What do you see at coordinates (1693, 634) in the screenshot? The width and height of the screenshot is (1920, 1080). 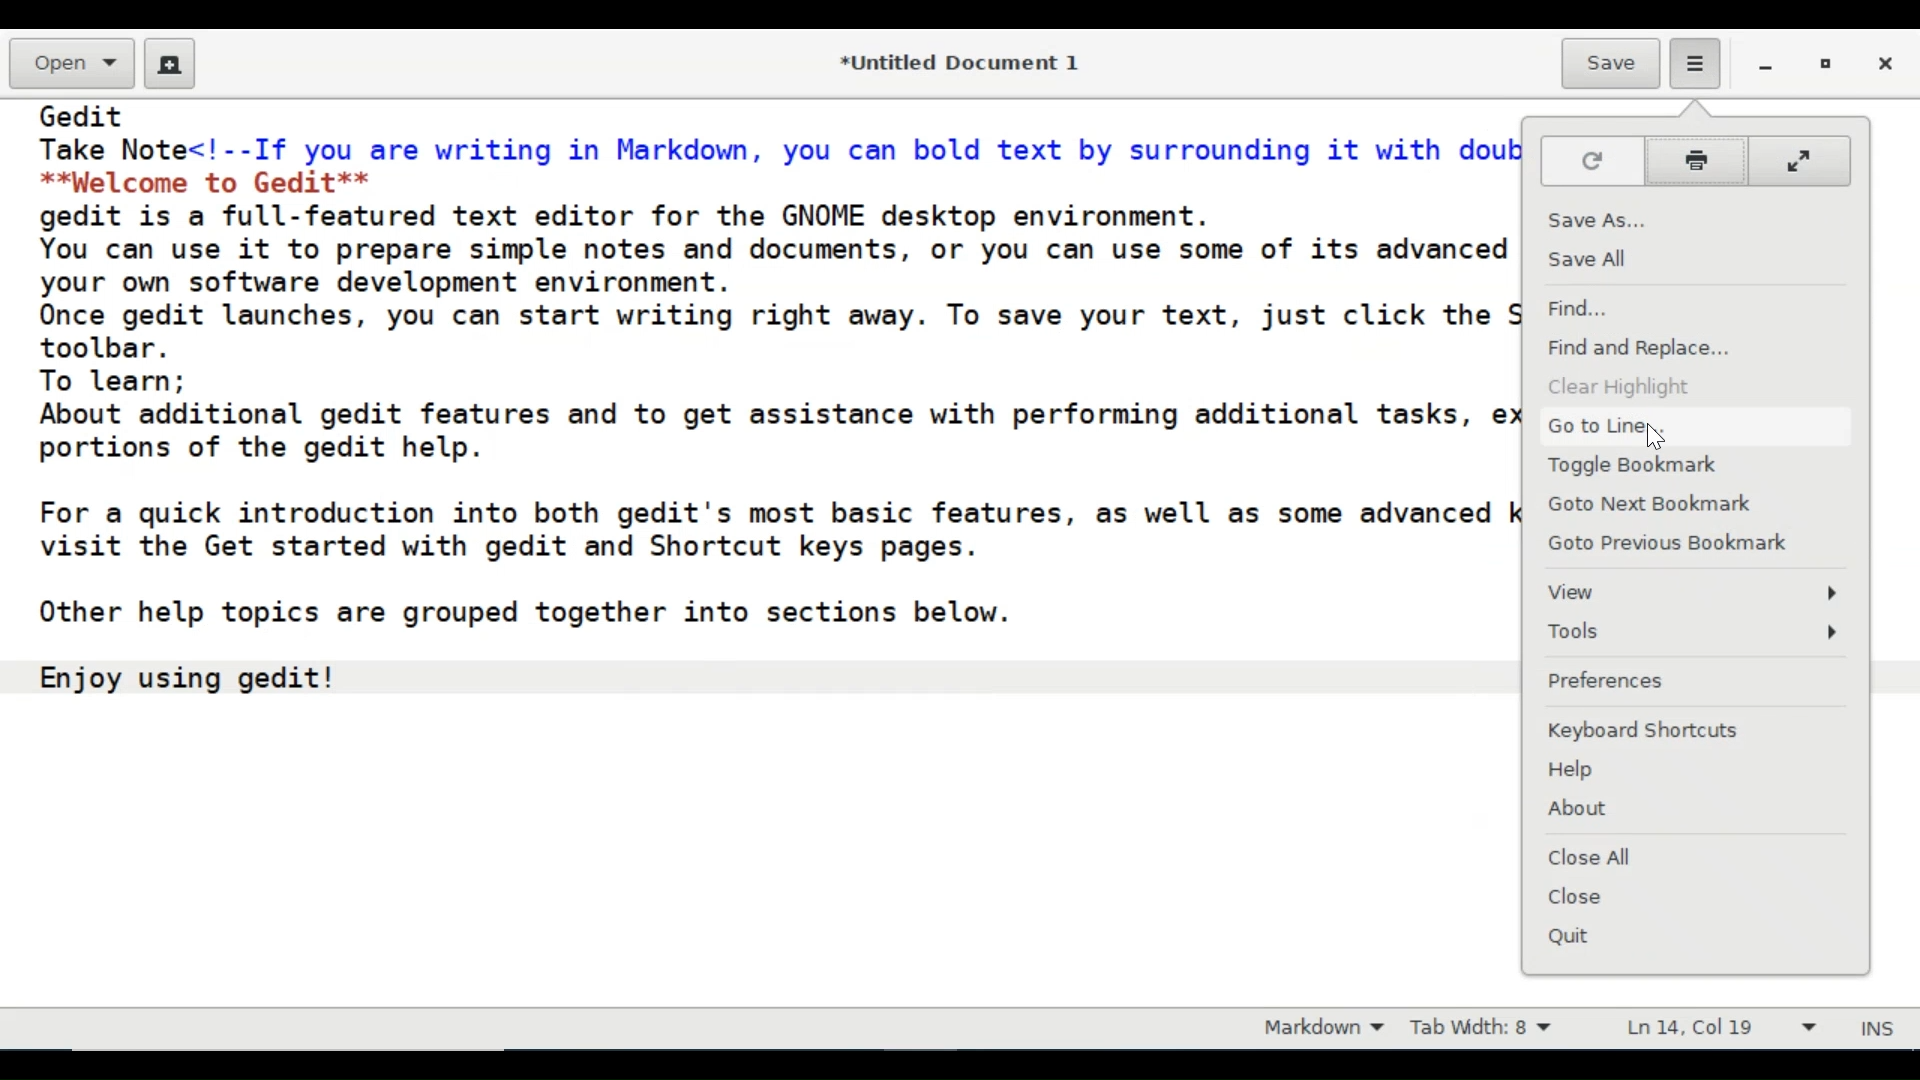 I see `Tools` at bounding box center [1693, 634].